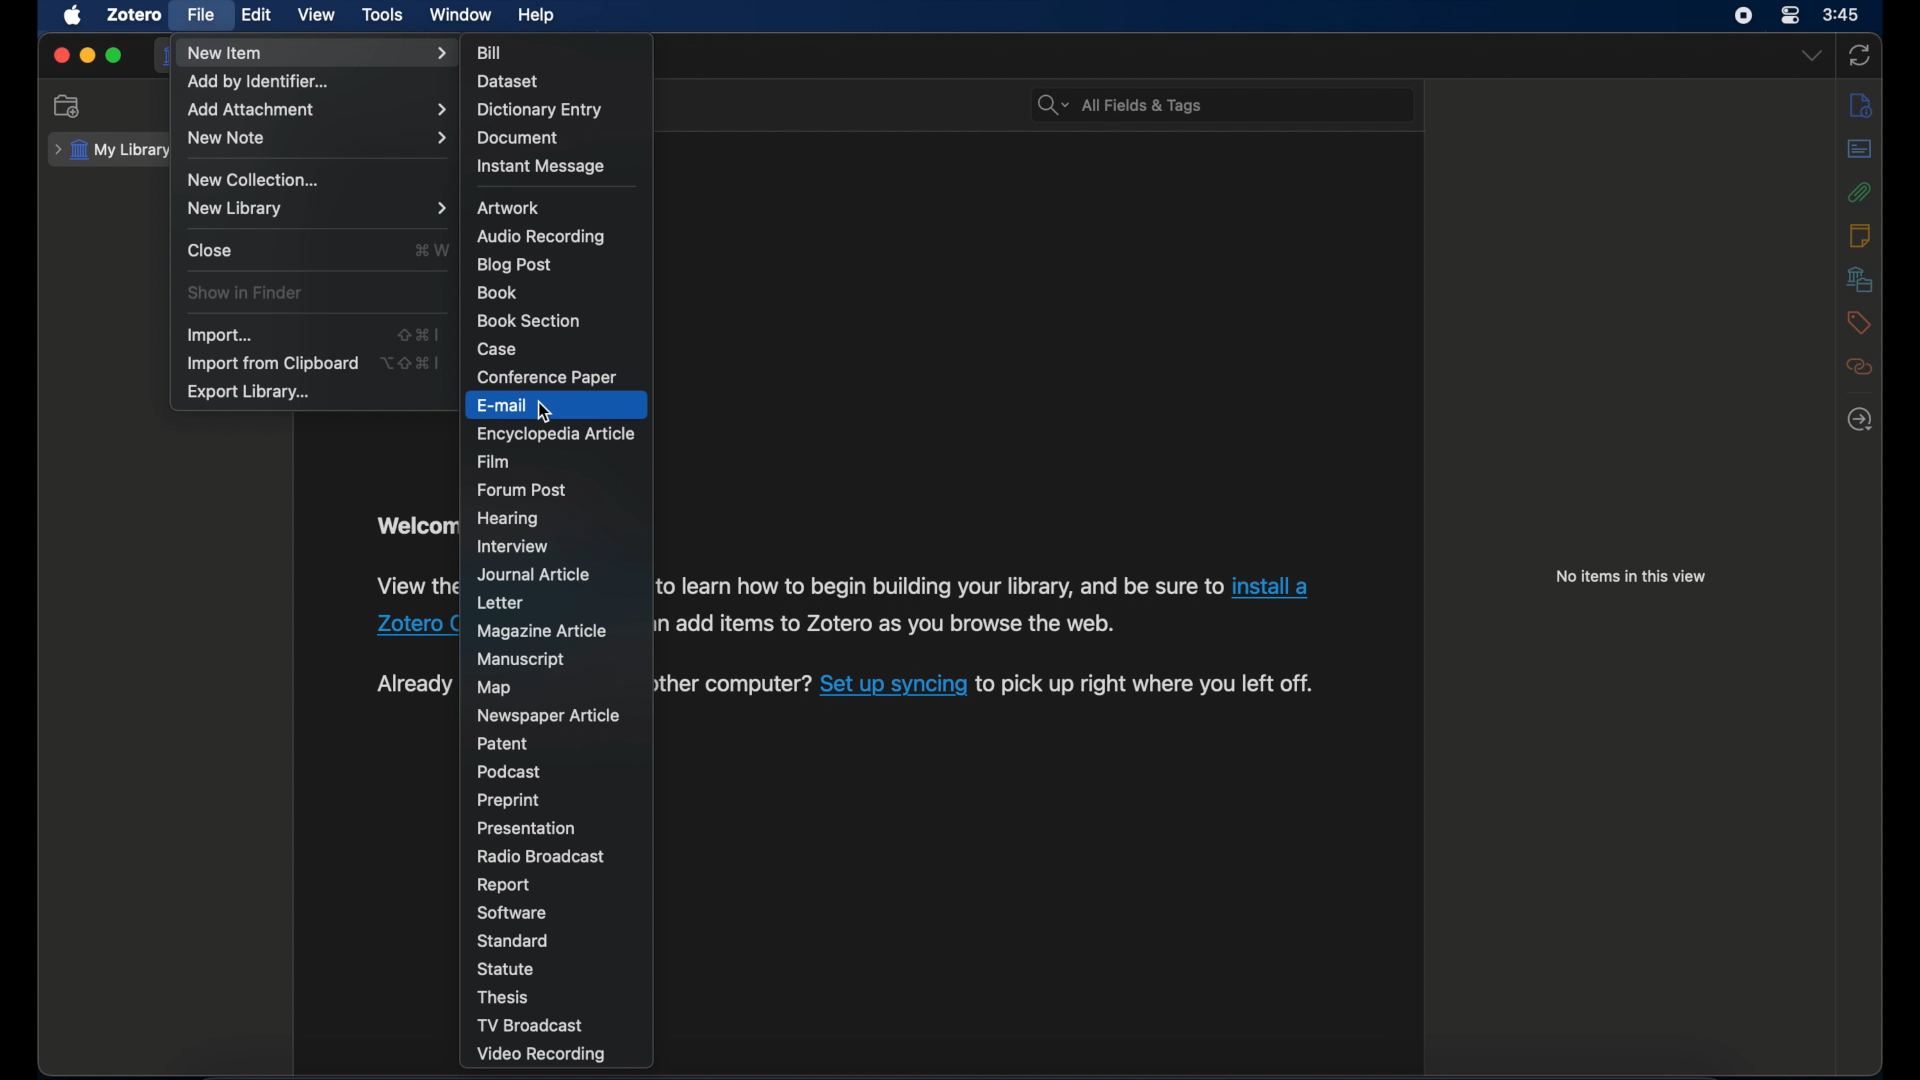 The width and height of the screenshot is (1920, 1080). Describe the element at coordinates (515, 941) in the screenshot. I see `standard` at that location.